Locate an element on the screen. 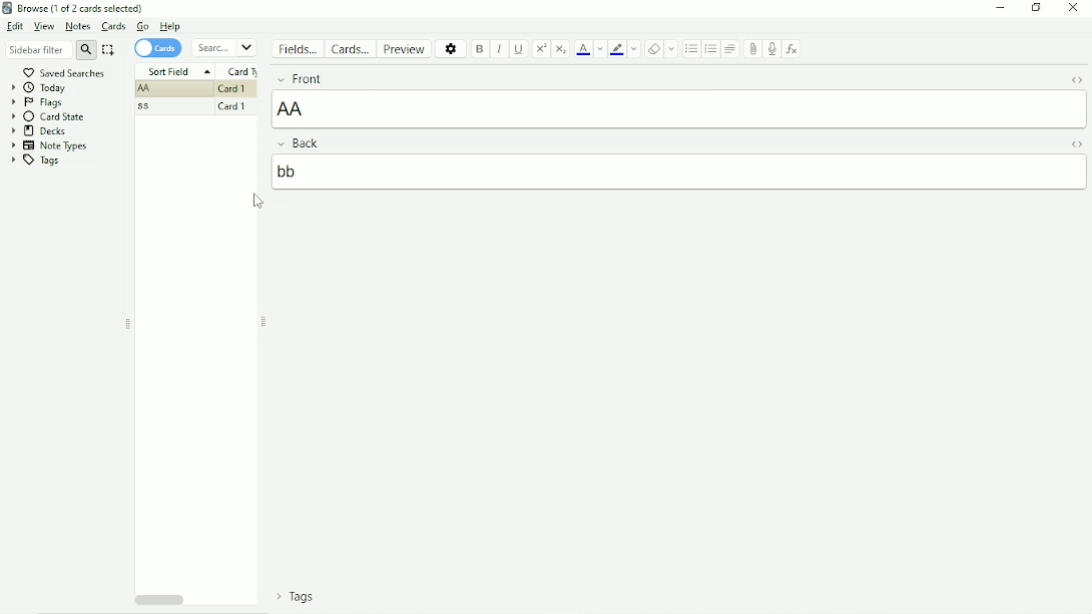  Edit is located at coordinates (14, 27).